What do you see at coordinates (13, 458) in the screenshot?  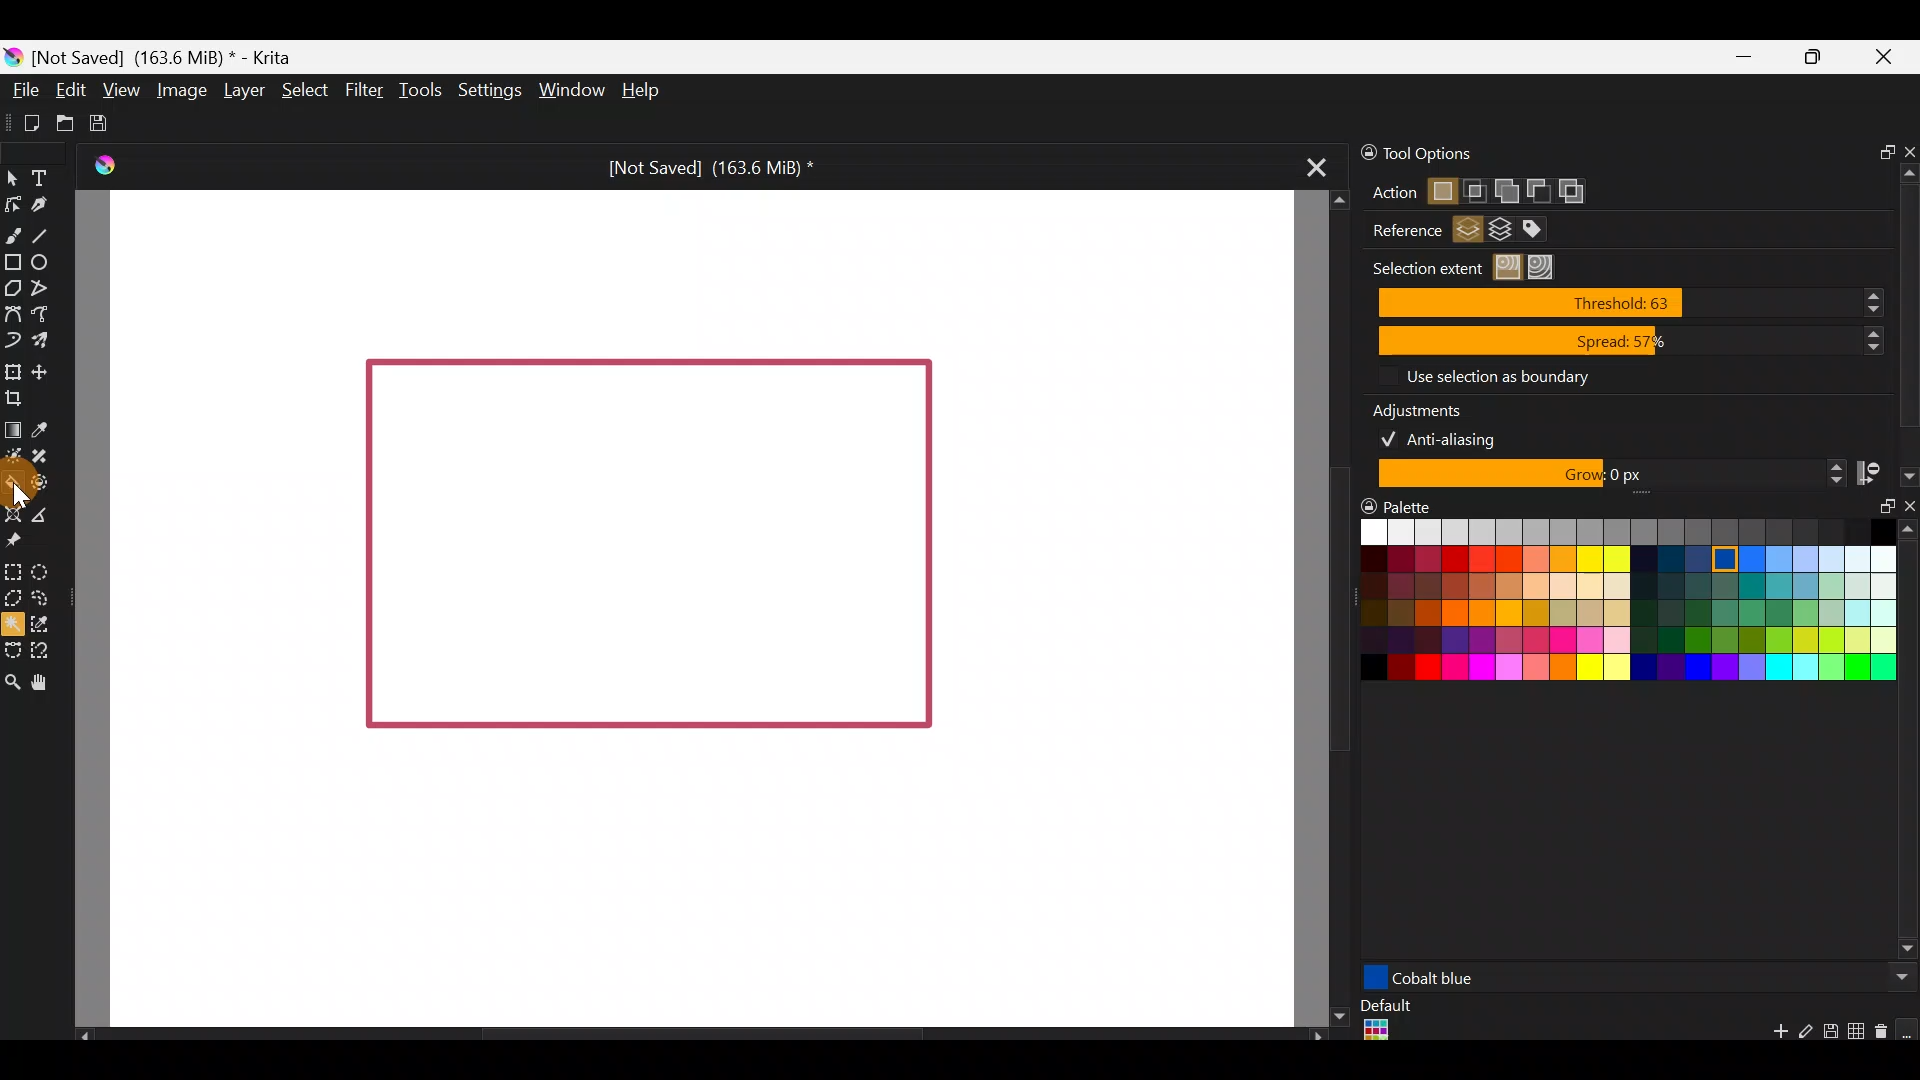 I see `Colourise mask tool` at bounding box center [13, 458].